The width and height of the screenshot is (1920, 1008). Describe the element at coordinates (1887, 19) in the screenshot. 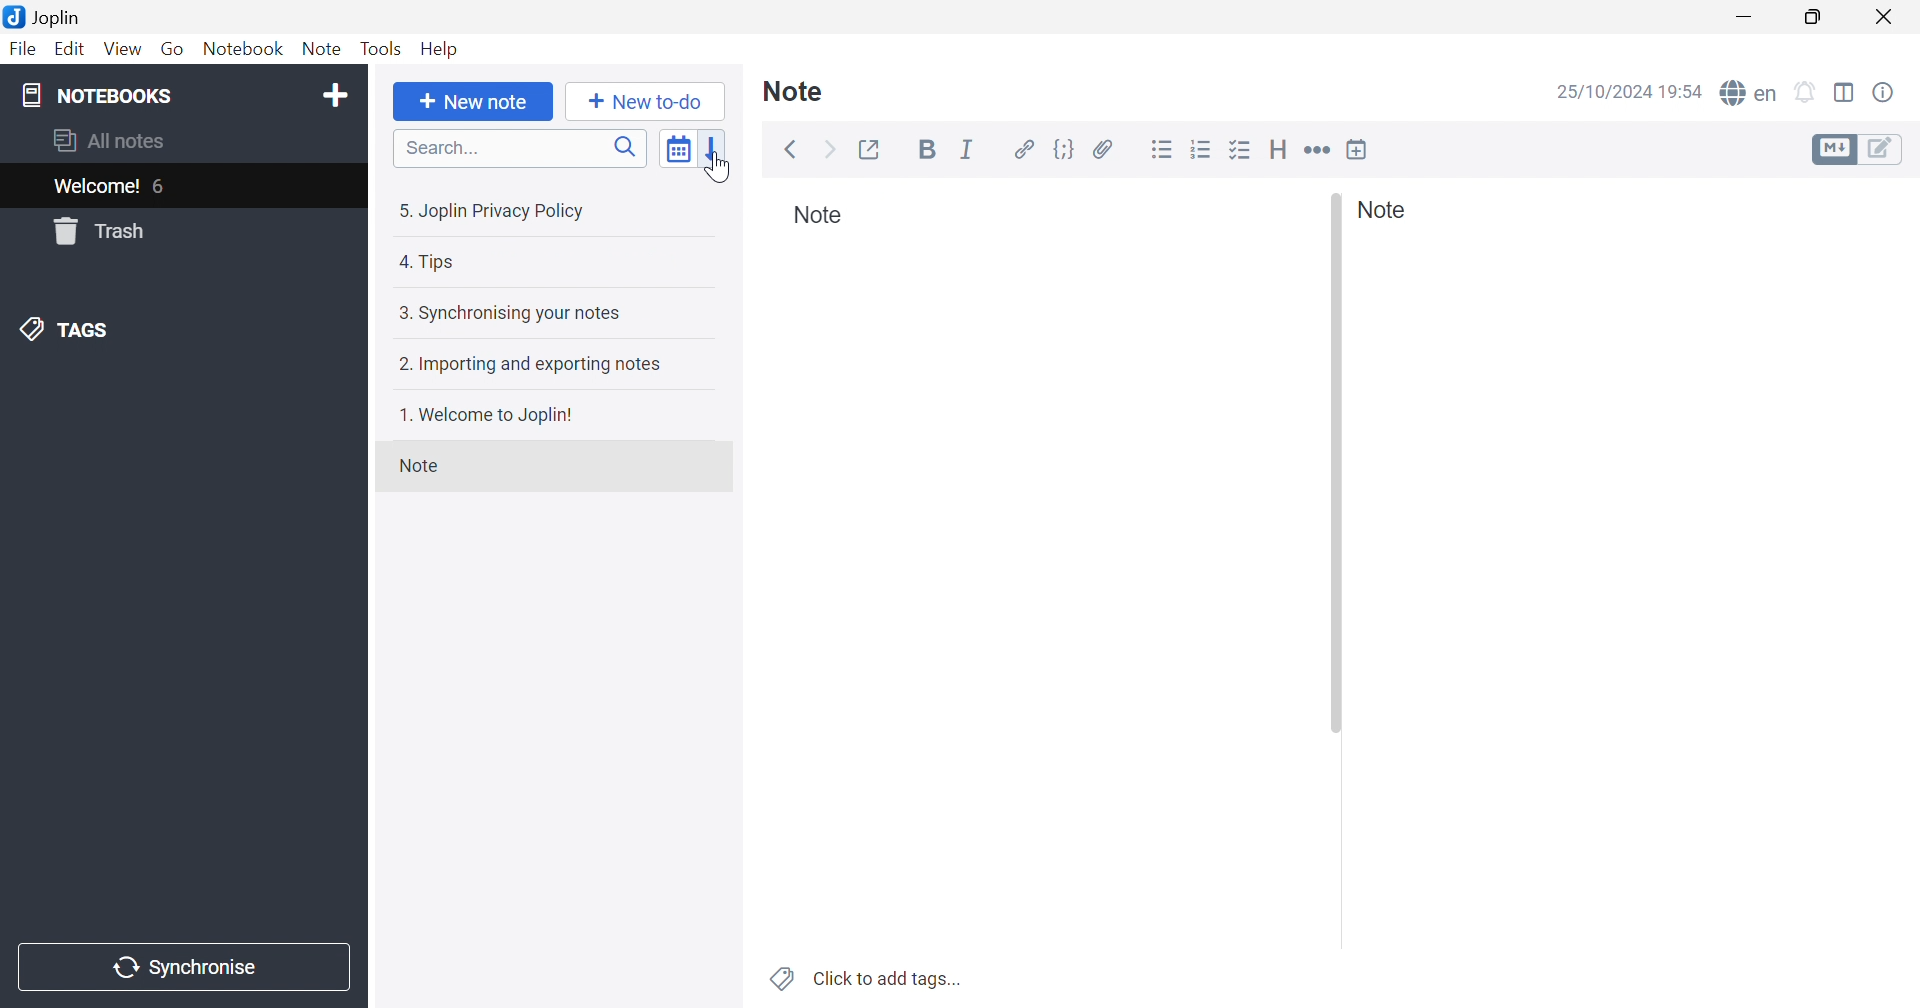

I see `Close` at that location.